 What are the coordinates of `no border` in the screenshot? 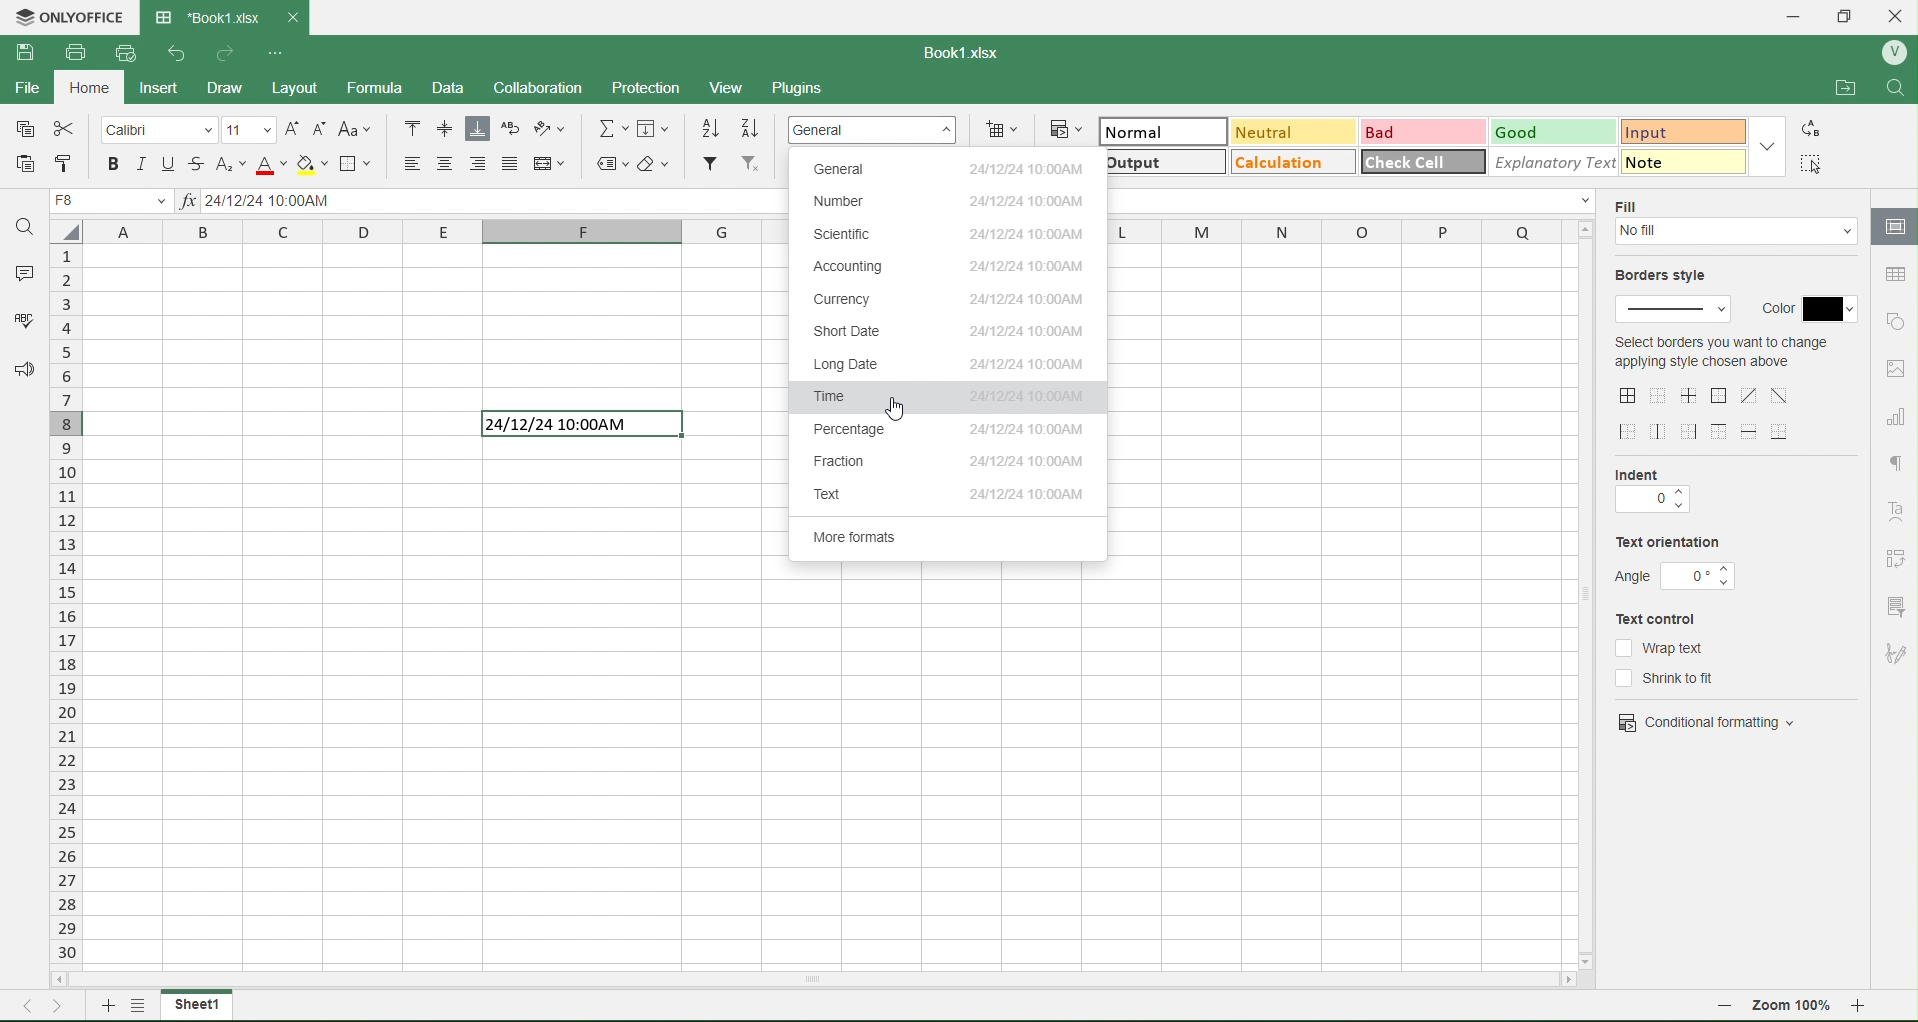 It's located at (1658, 395).